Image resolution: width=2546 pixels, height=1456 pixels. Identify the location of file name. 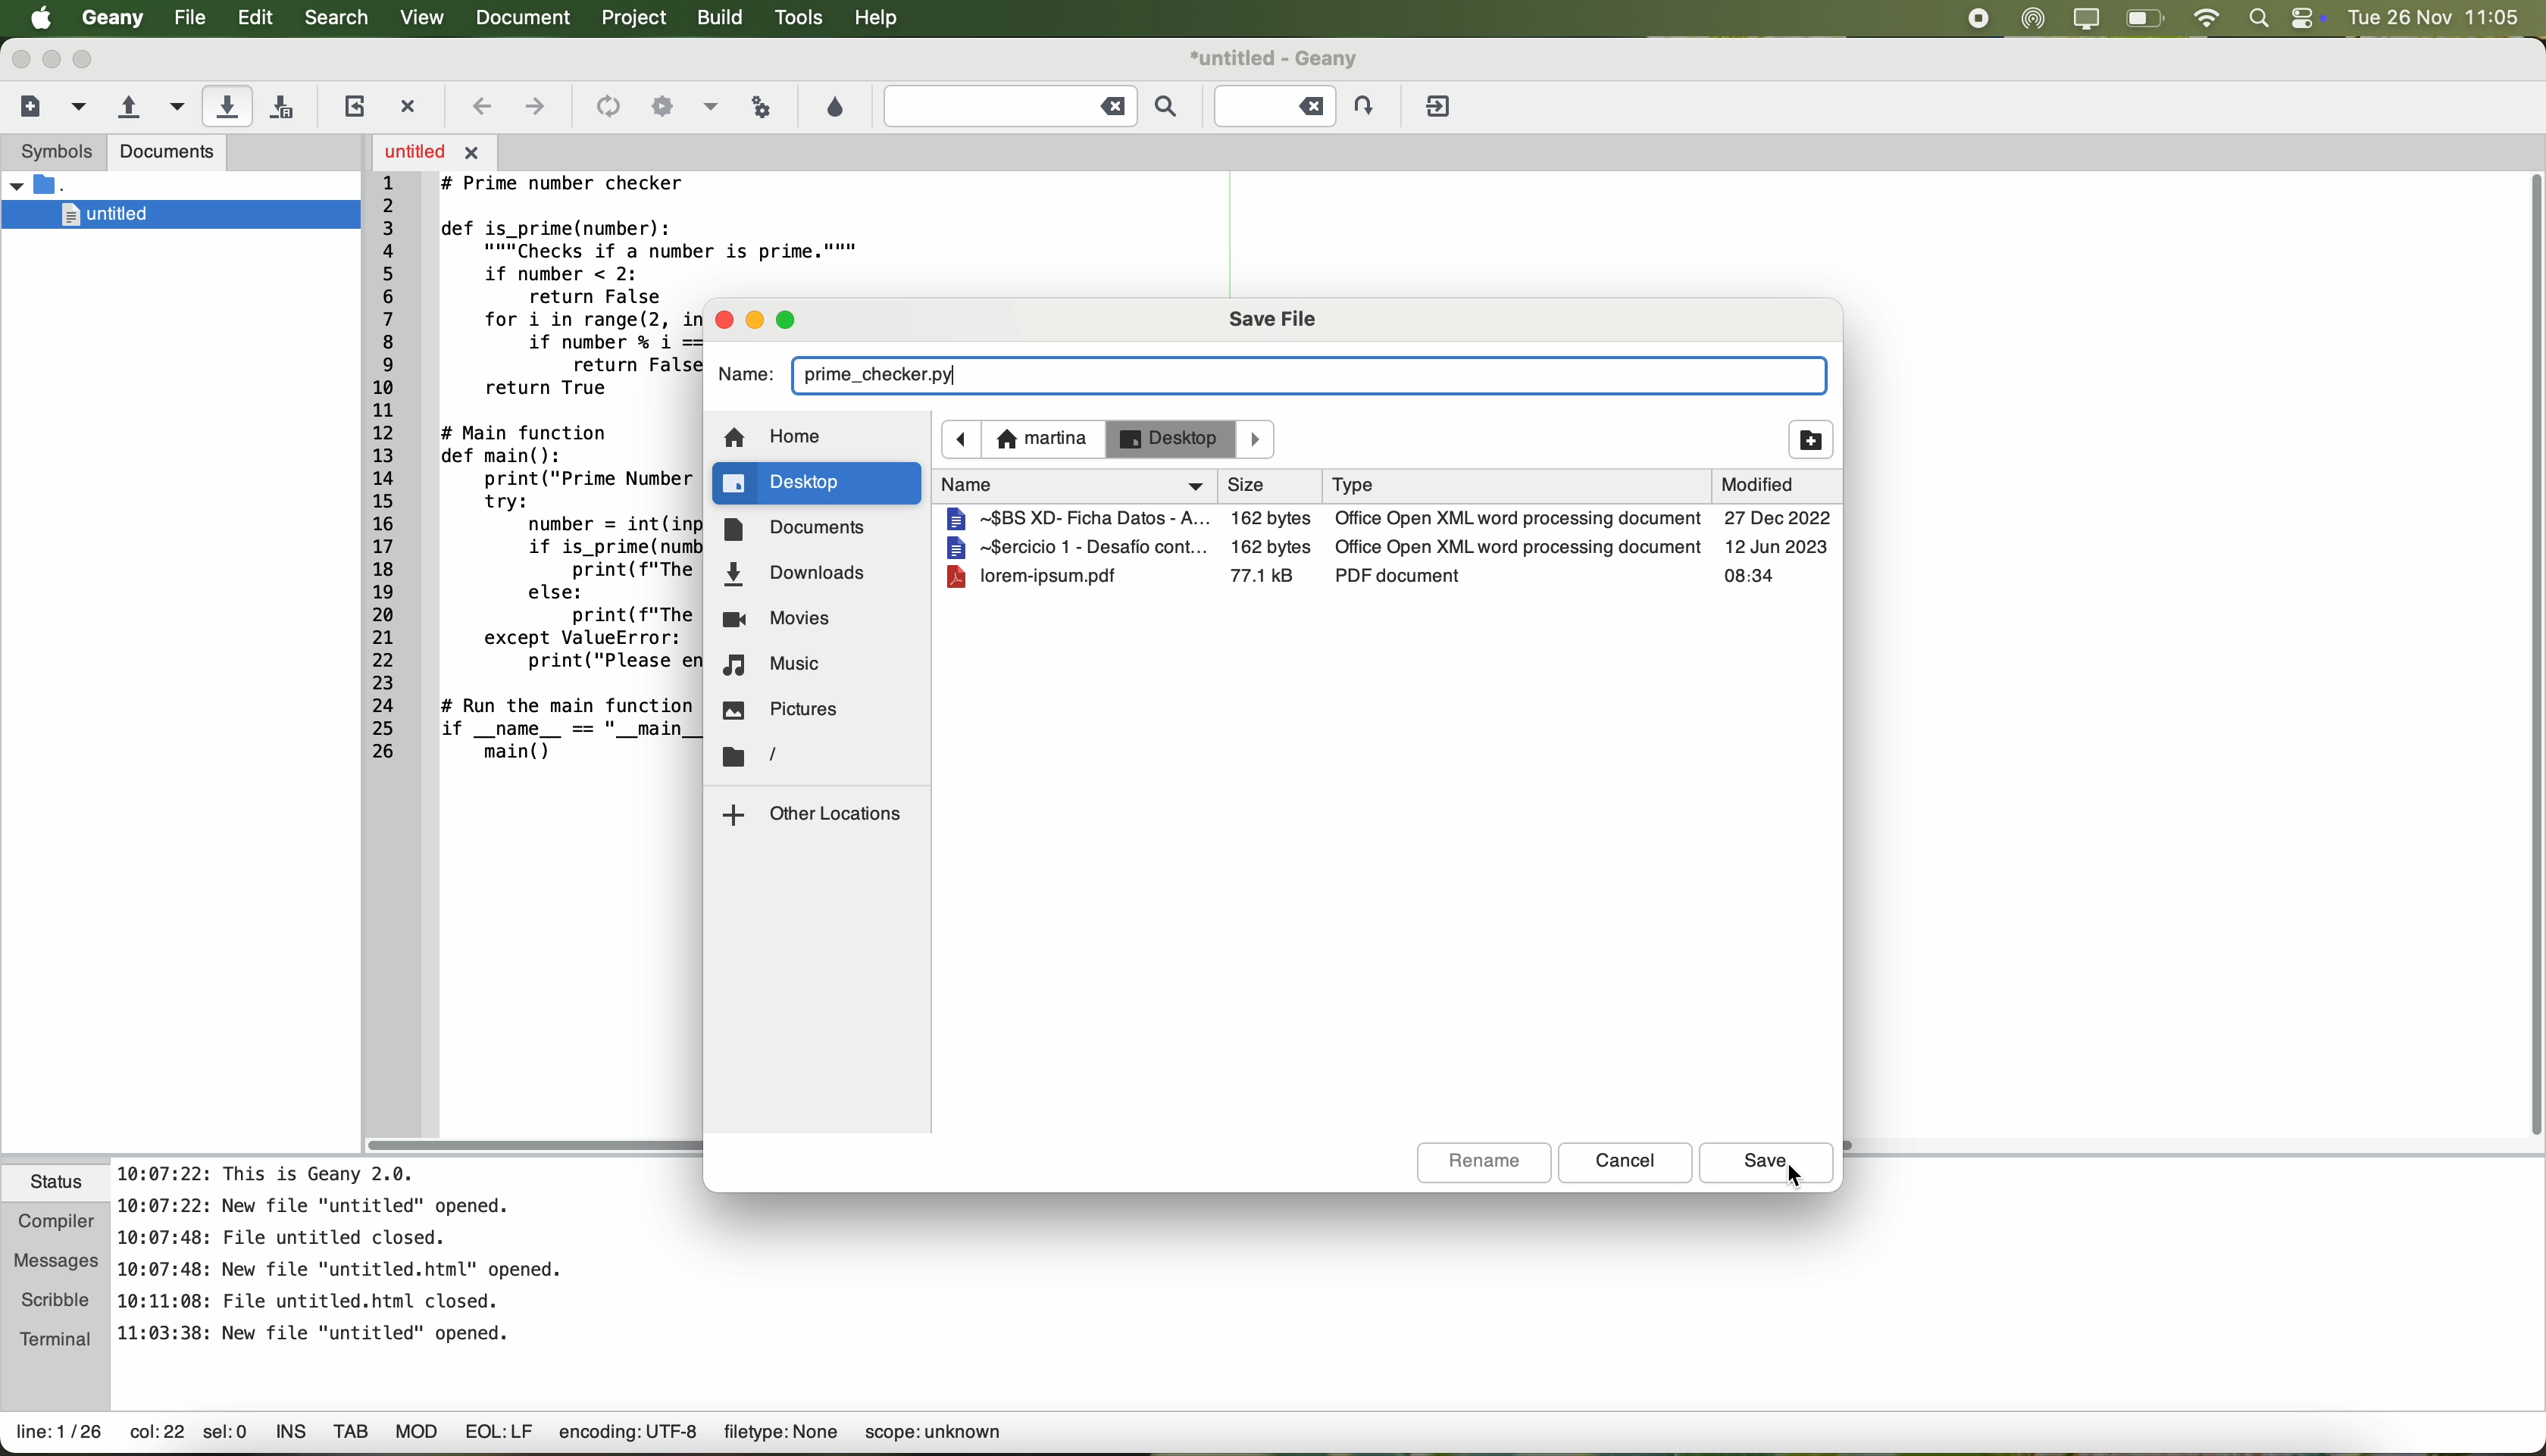
(1274, 57).